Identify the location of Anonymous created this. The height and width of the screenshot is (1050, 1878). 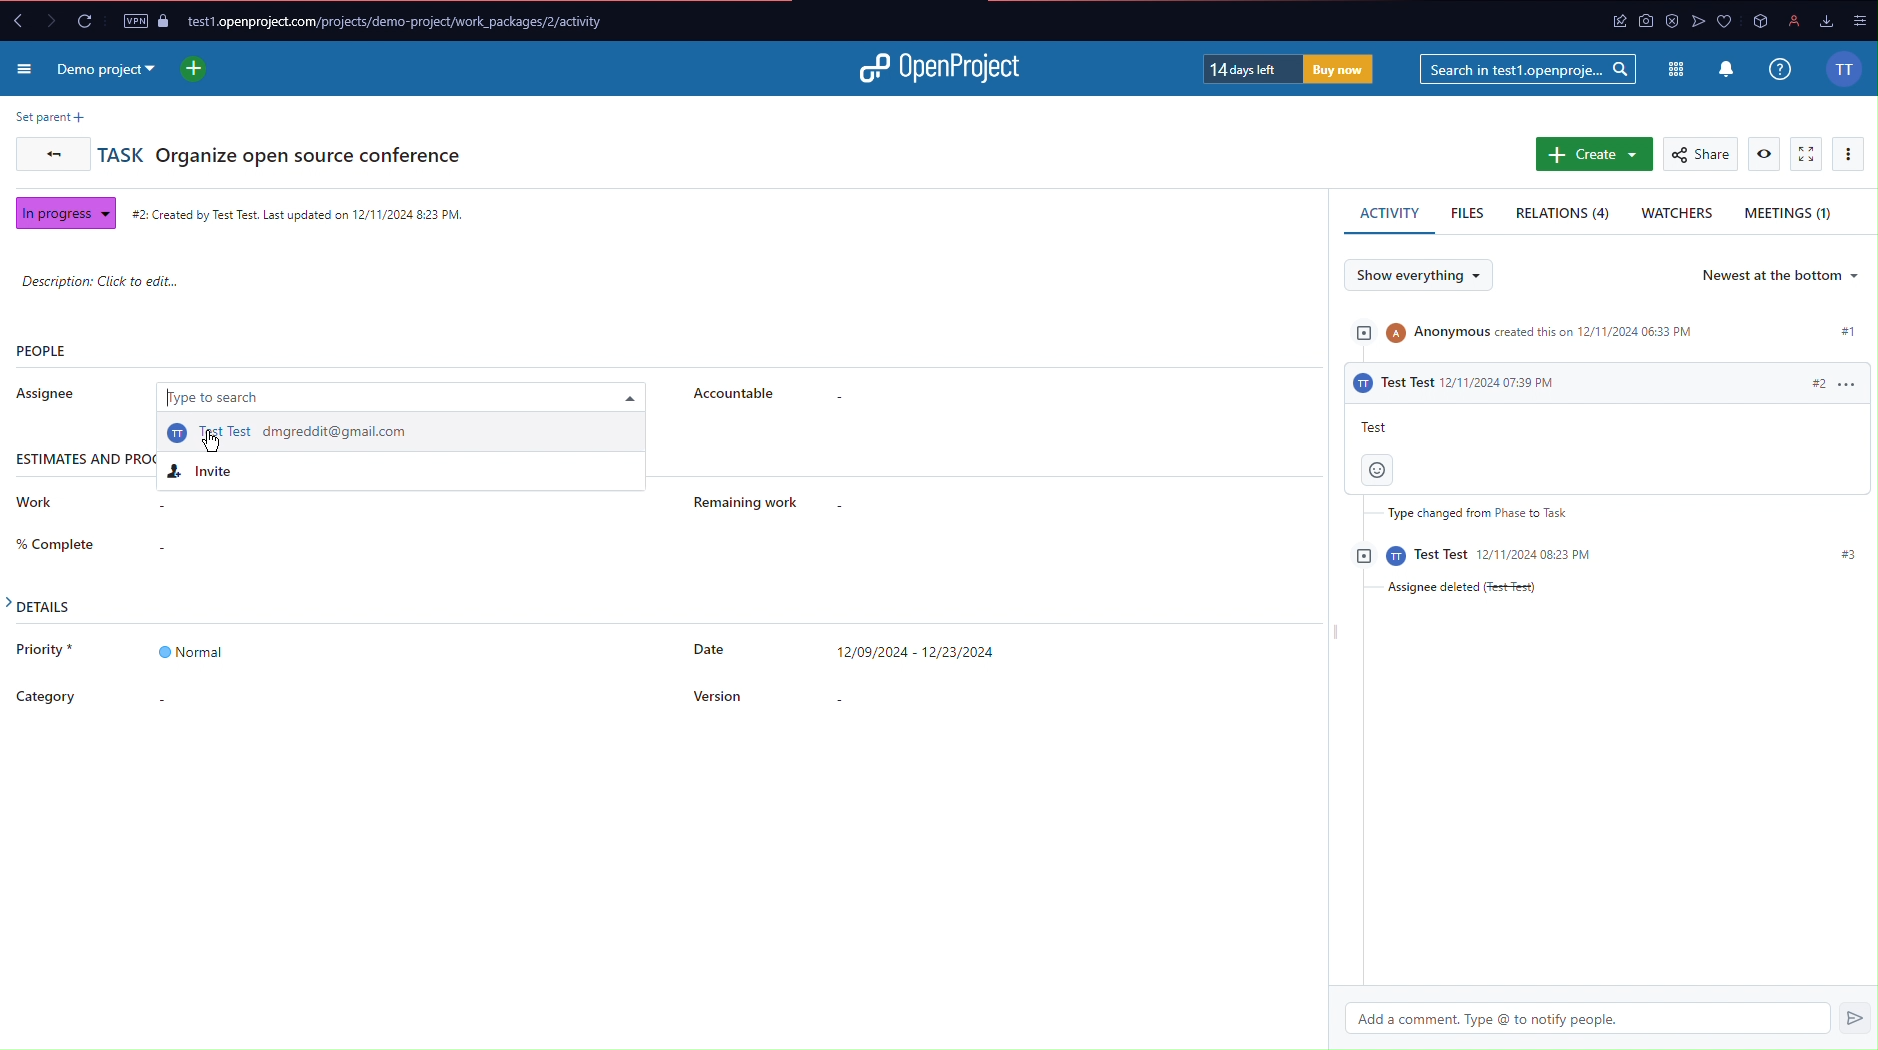
(1530, 328).